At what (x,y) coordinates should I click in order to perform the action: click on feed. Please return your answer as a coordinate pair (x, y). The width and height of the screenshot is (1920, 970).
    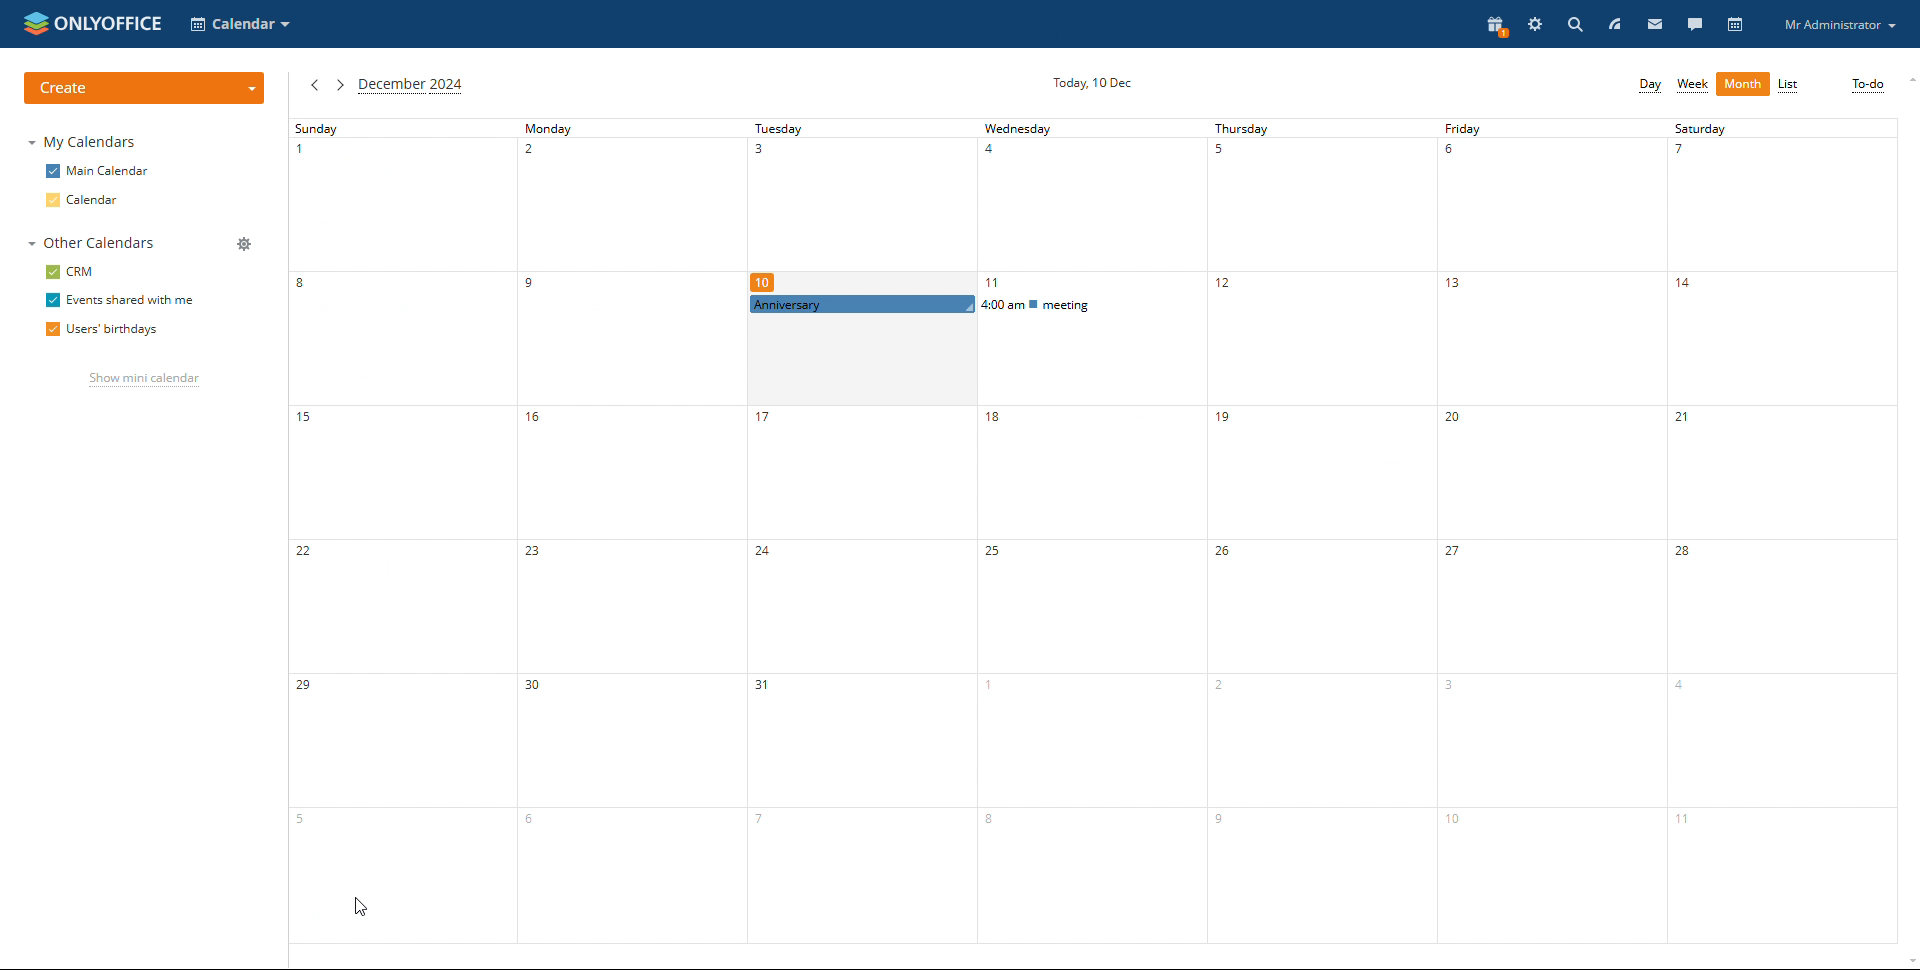
    Looking at the image, I should click on (1613, 24).